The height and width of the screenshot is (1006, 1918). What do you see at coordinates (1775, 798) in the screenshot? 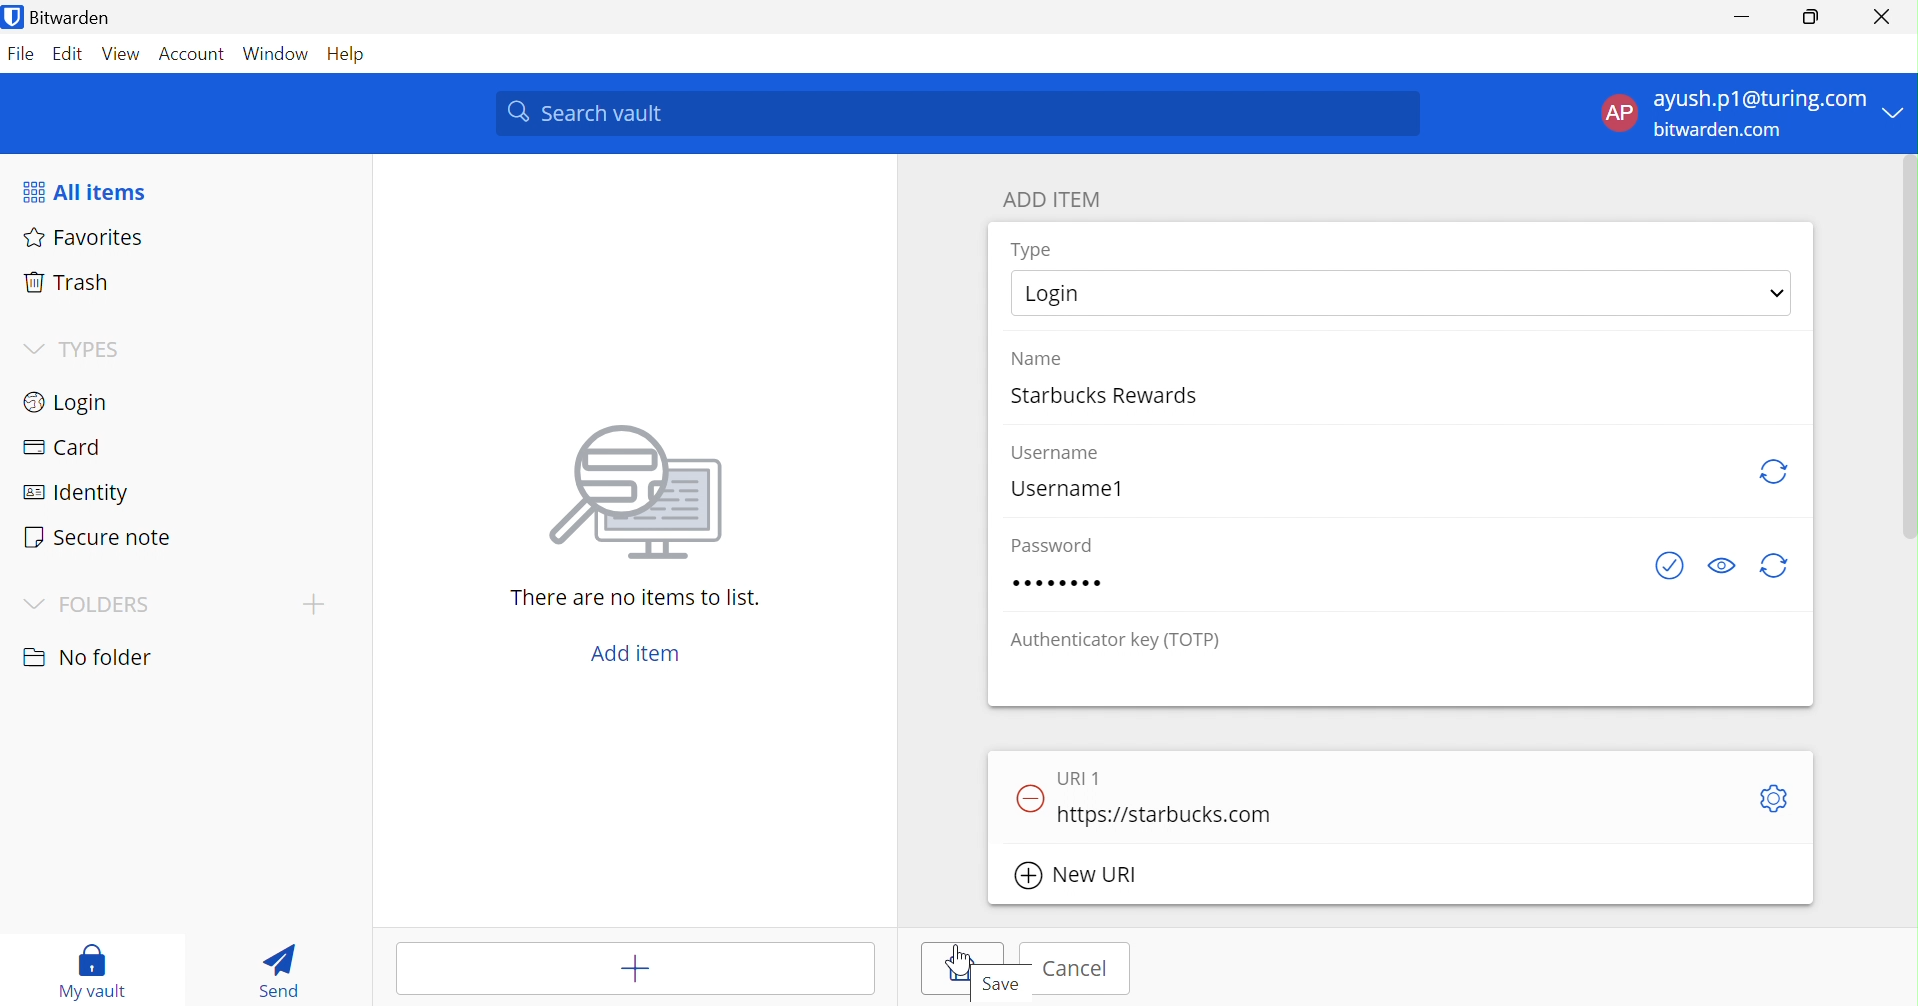
I see `Settings` at bounding box center [1775, 798].